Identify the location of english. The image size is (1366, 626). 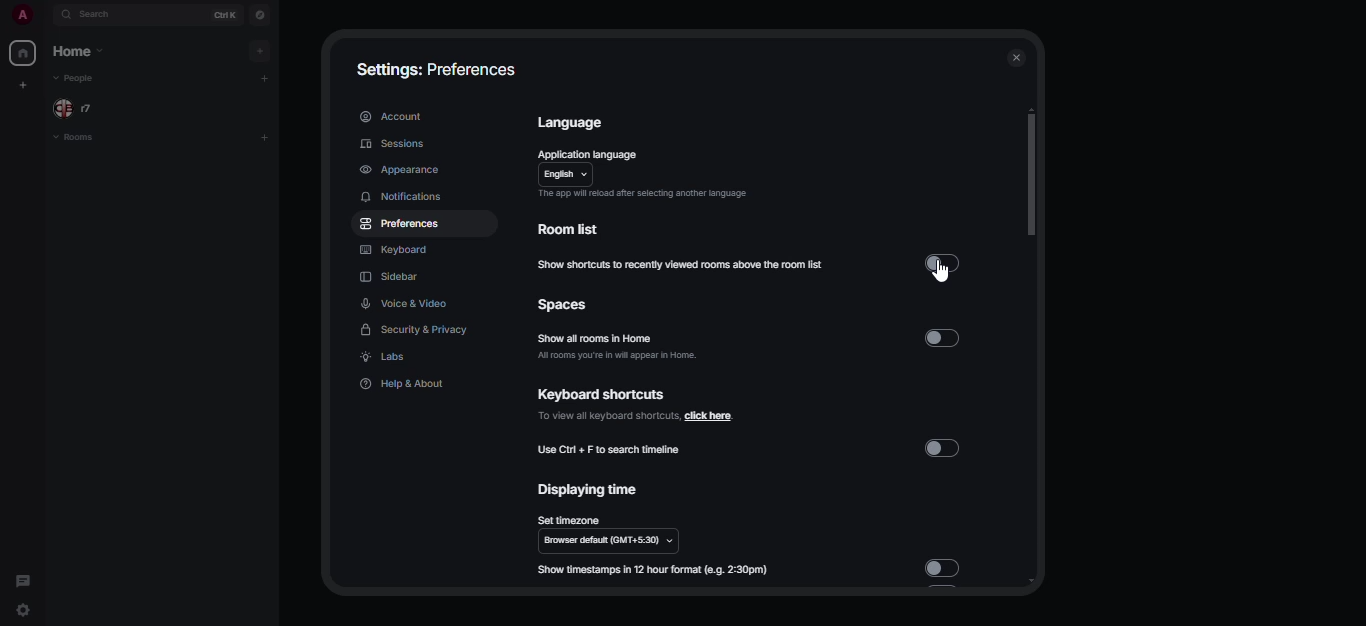
(568, 175).